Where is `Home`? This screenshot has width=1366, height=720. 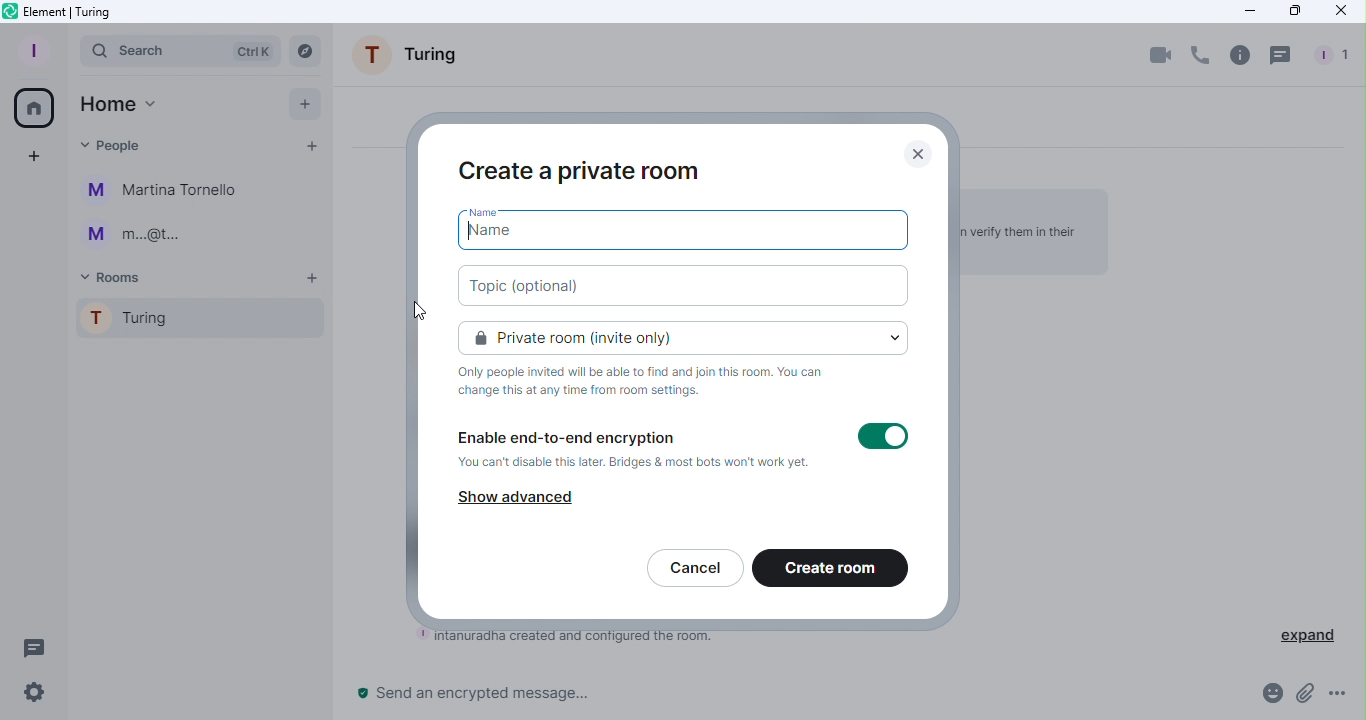 Home is located at coordinates (118, 104).